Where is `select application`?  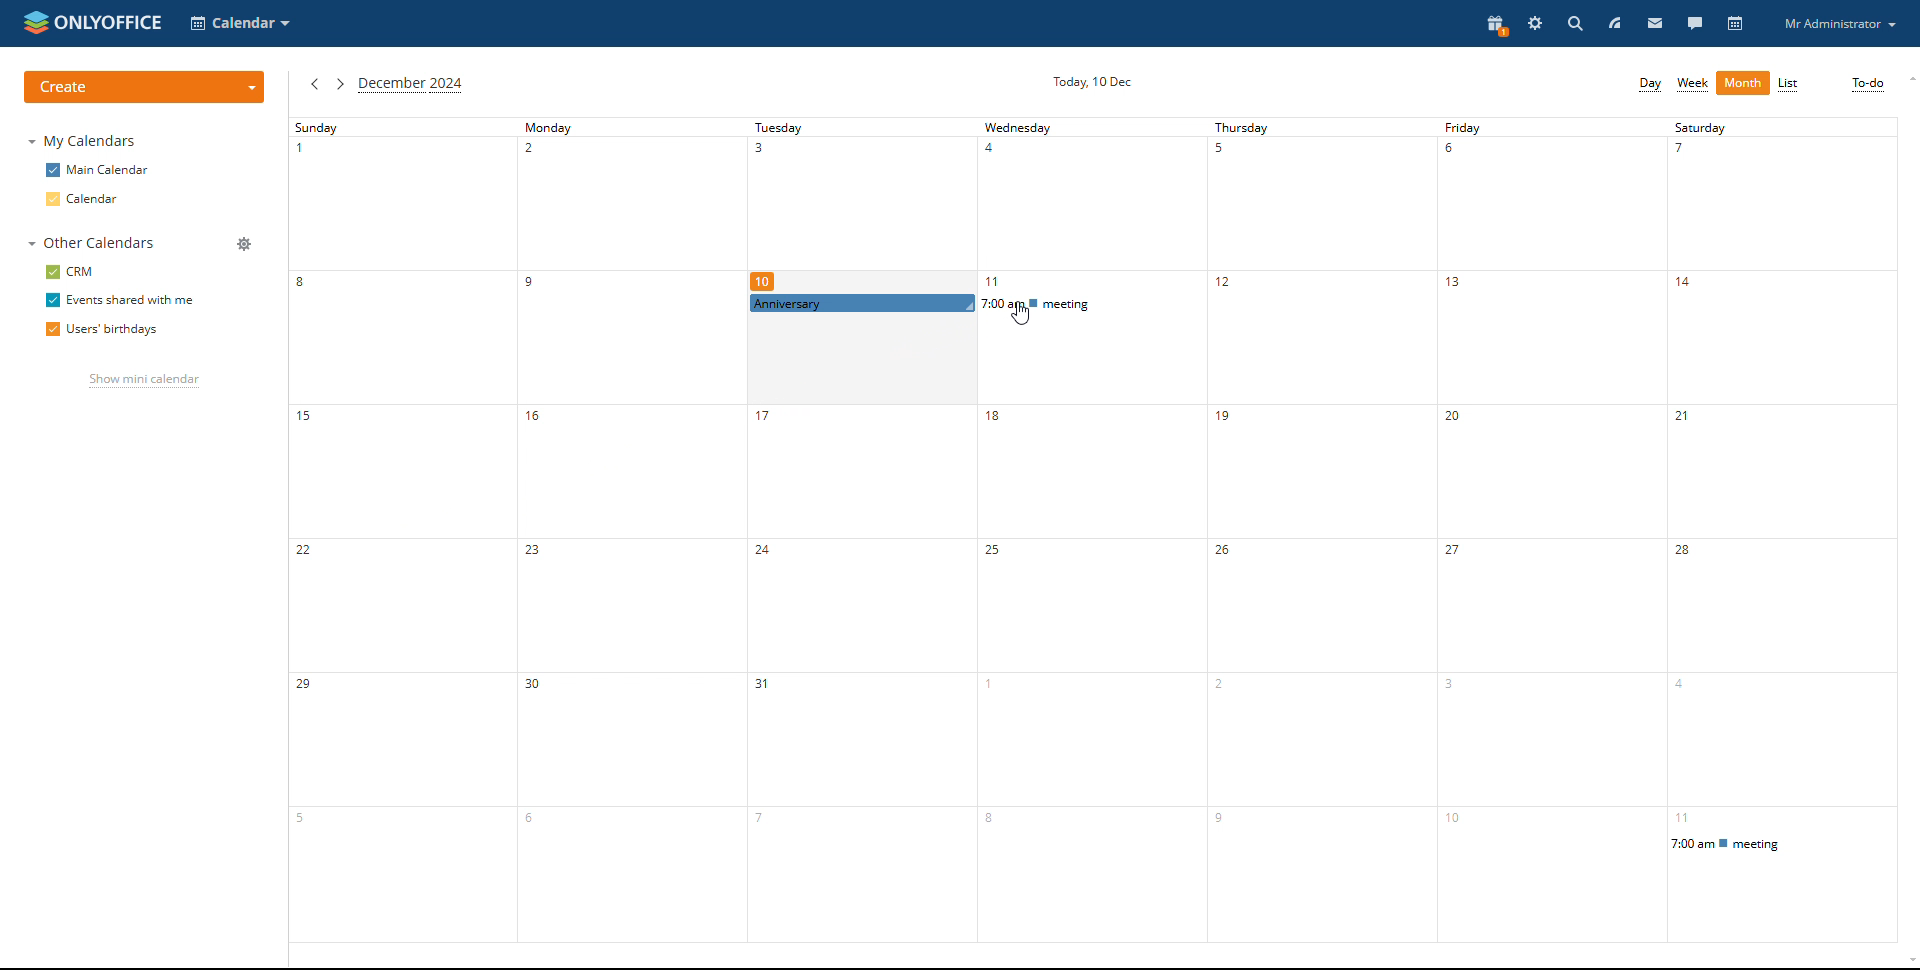
select application is located at coordinates (241, 23).